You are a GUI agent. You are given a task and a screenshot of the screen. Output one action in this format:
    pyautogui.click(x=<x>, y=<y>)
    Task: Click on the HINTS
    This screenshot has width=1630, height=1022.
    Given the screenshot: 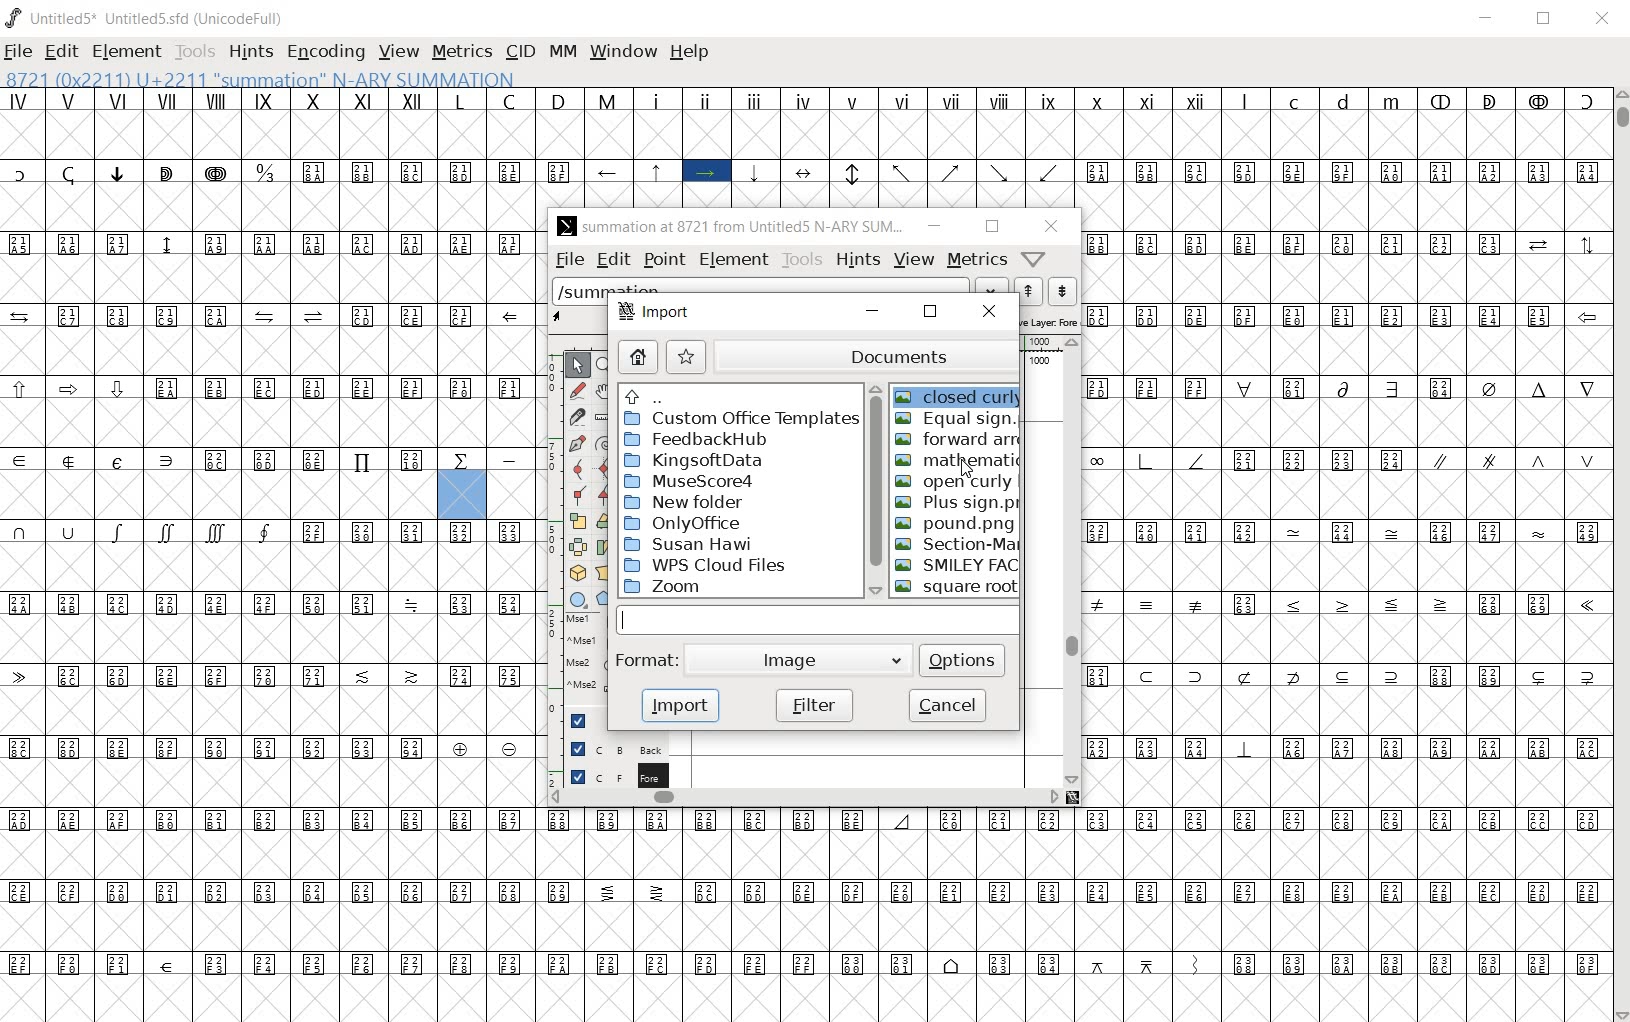 What is the action you would take?
    pyautogui.click(x=250, y=52)
    